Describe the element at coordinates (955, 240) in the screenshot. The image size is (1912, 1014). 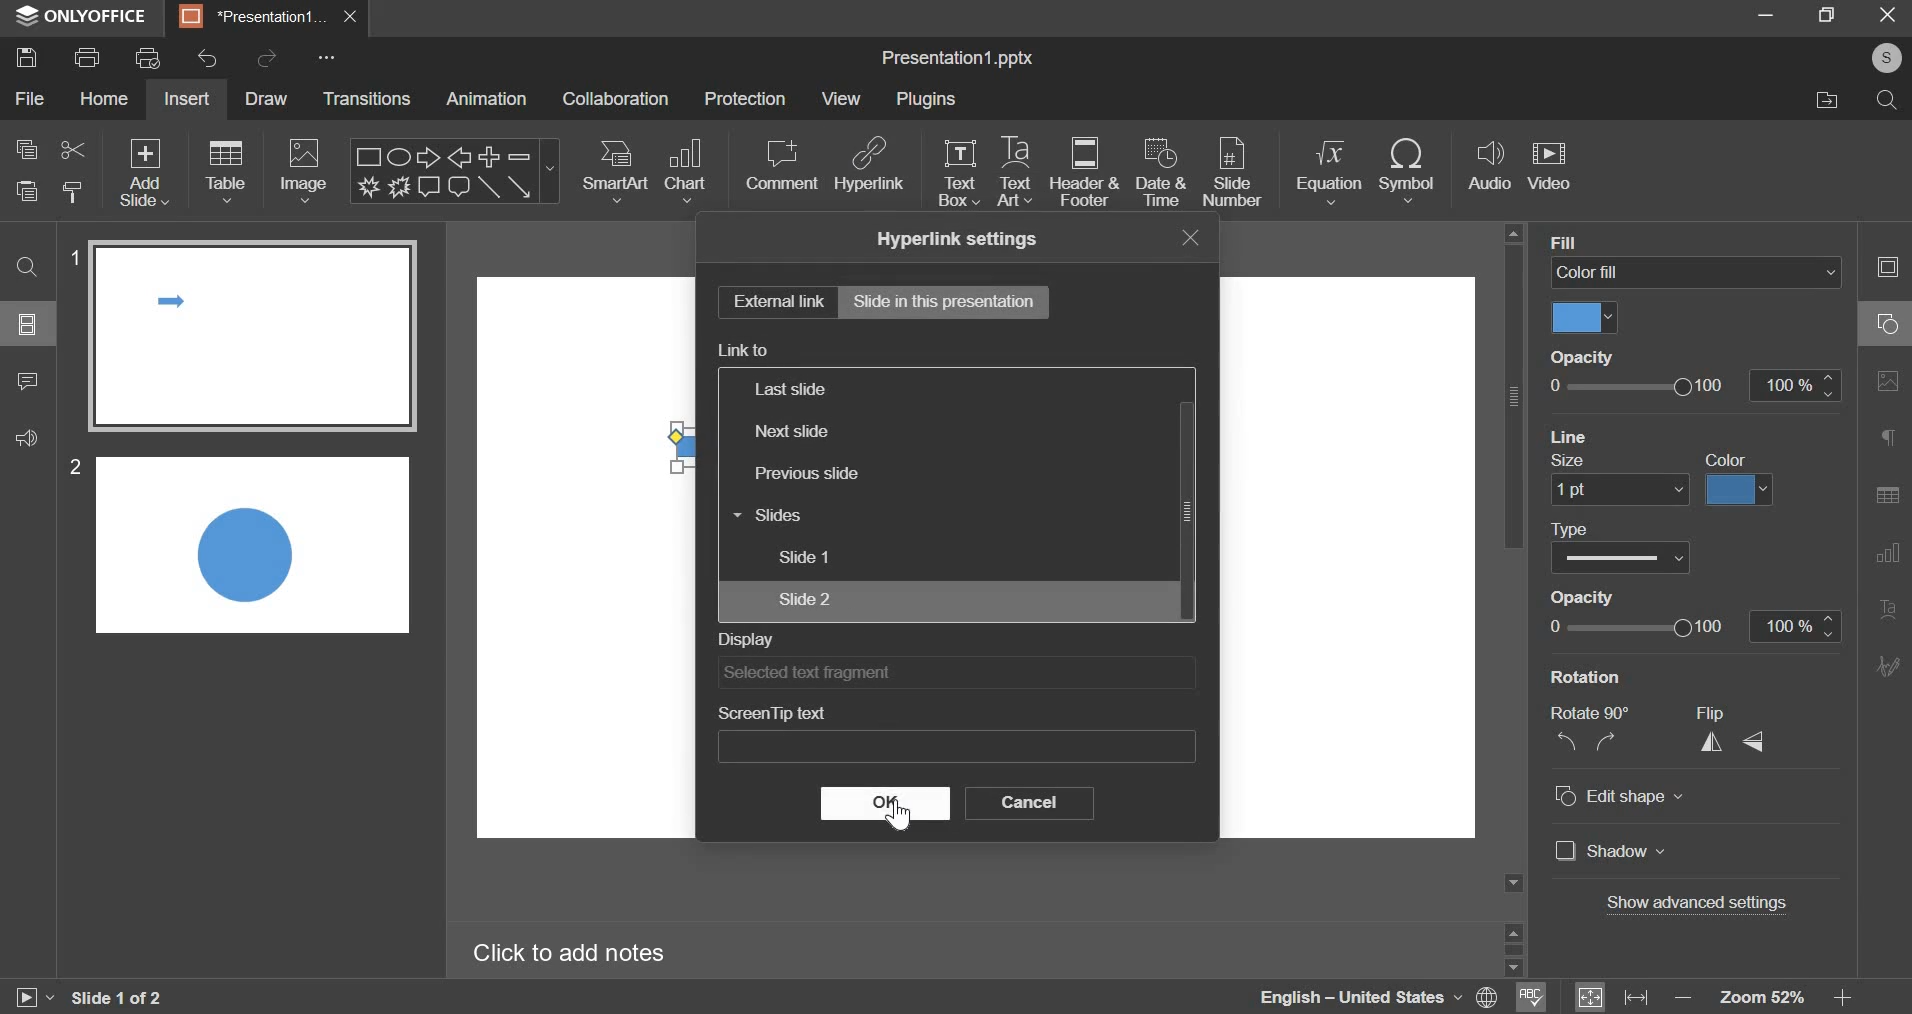
I see `hyperlink settings` at that location.